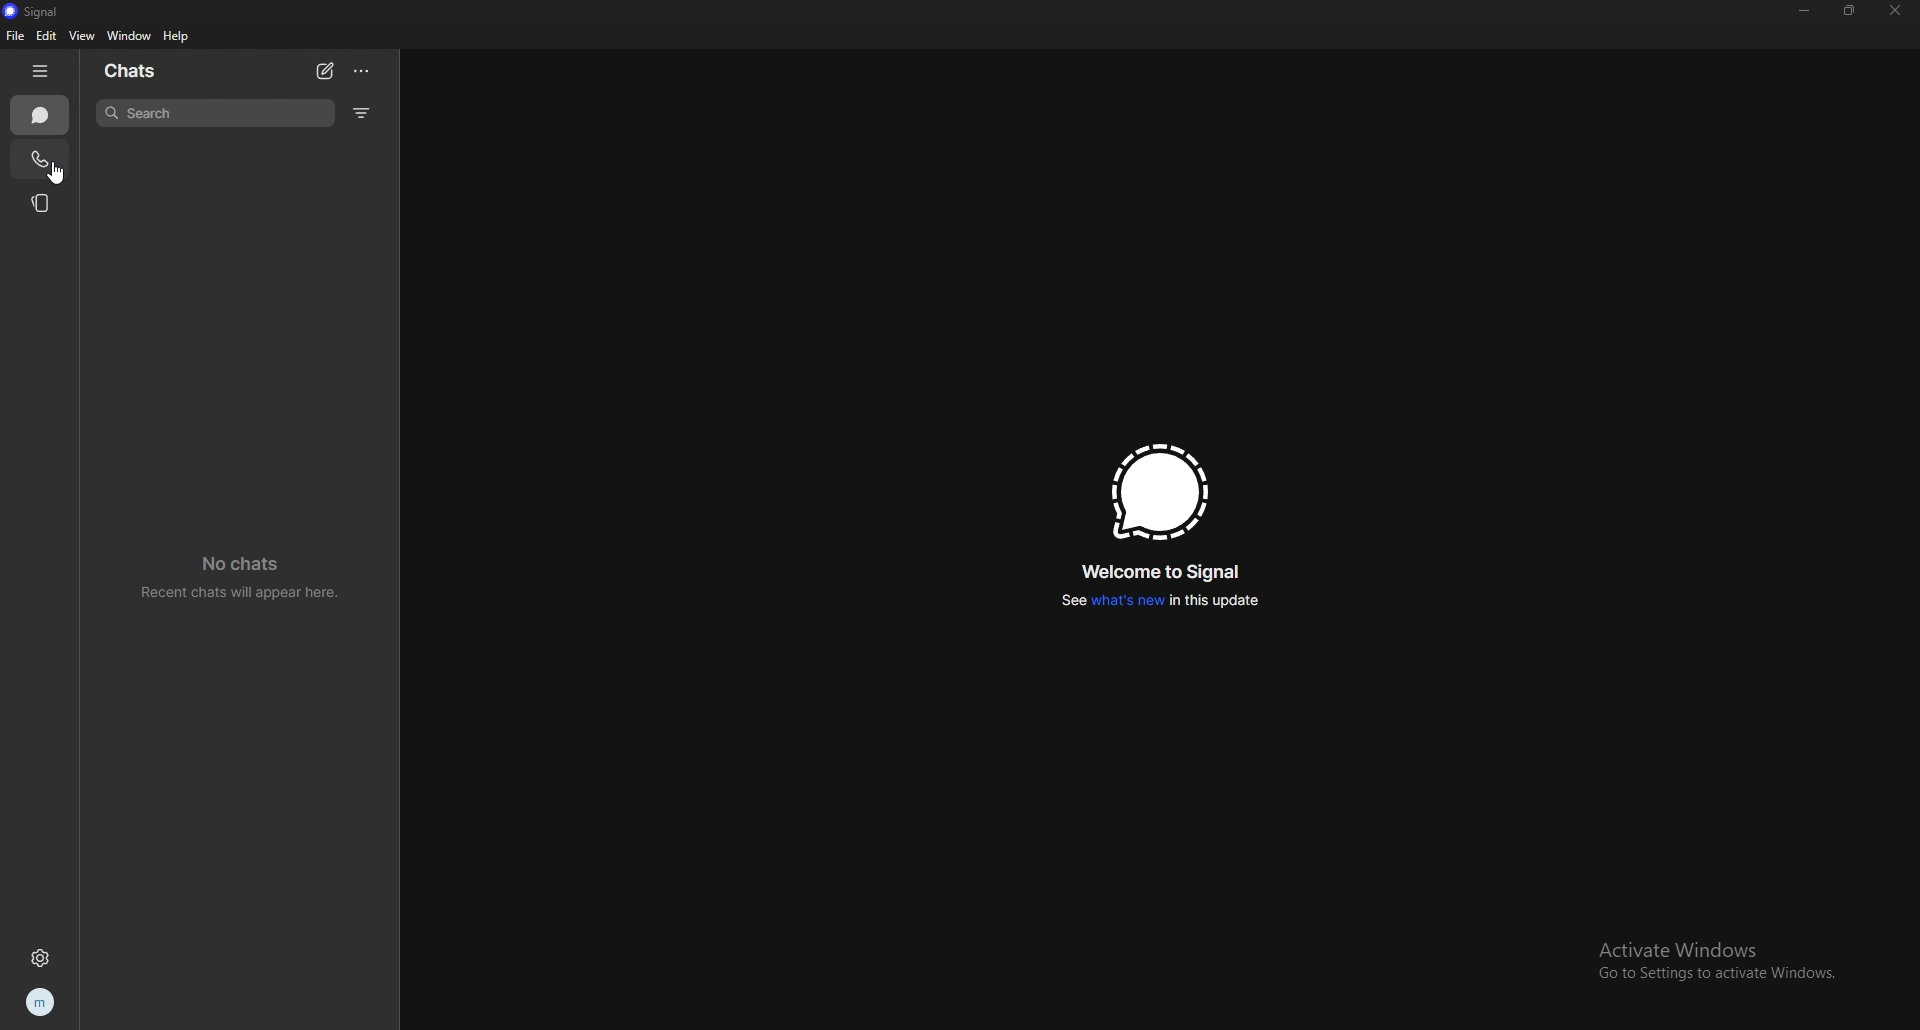  I want to click on view, so click(85, 35).